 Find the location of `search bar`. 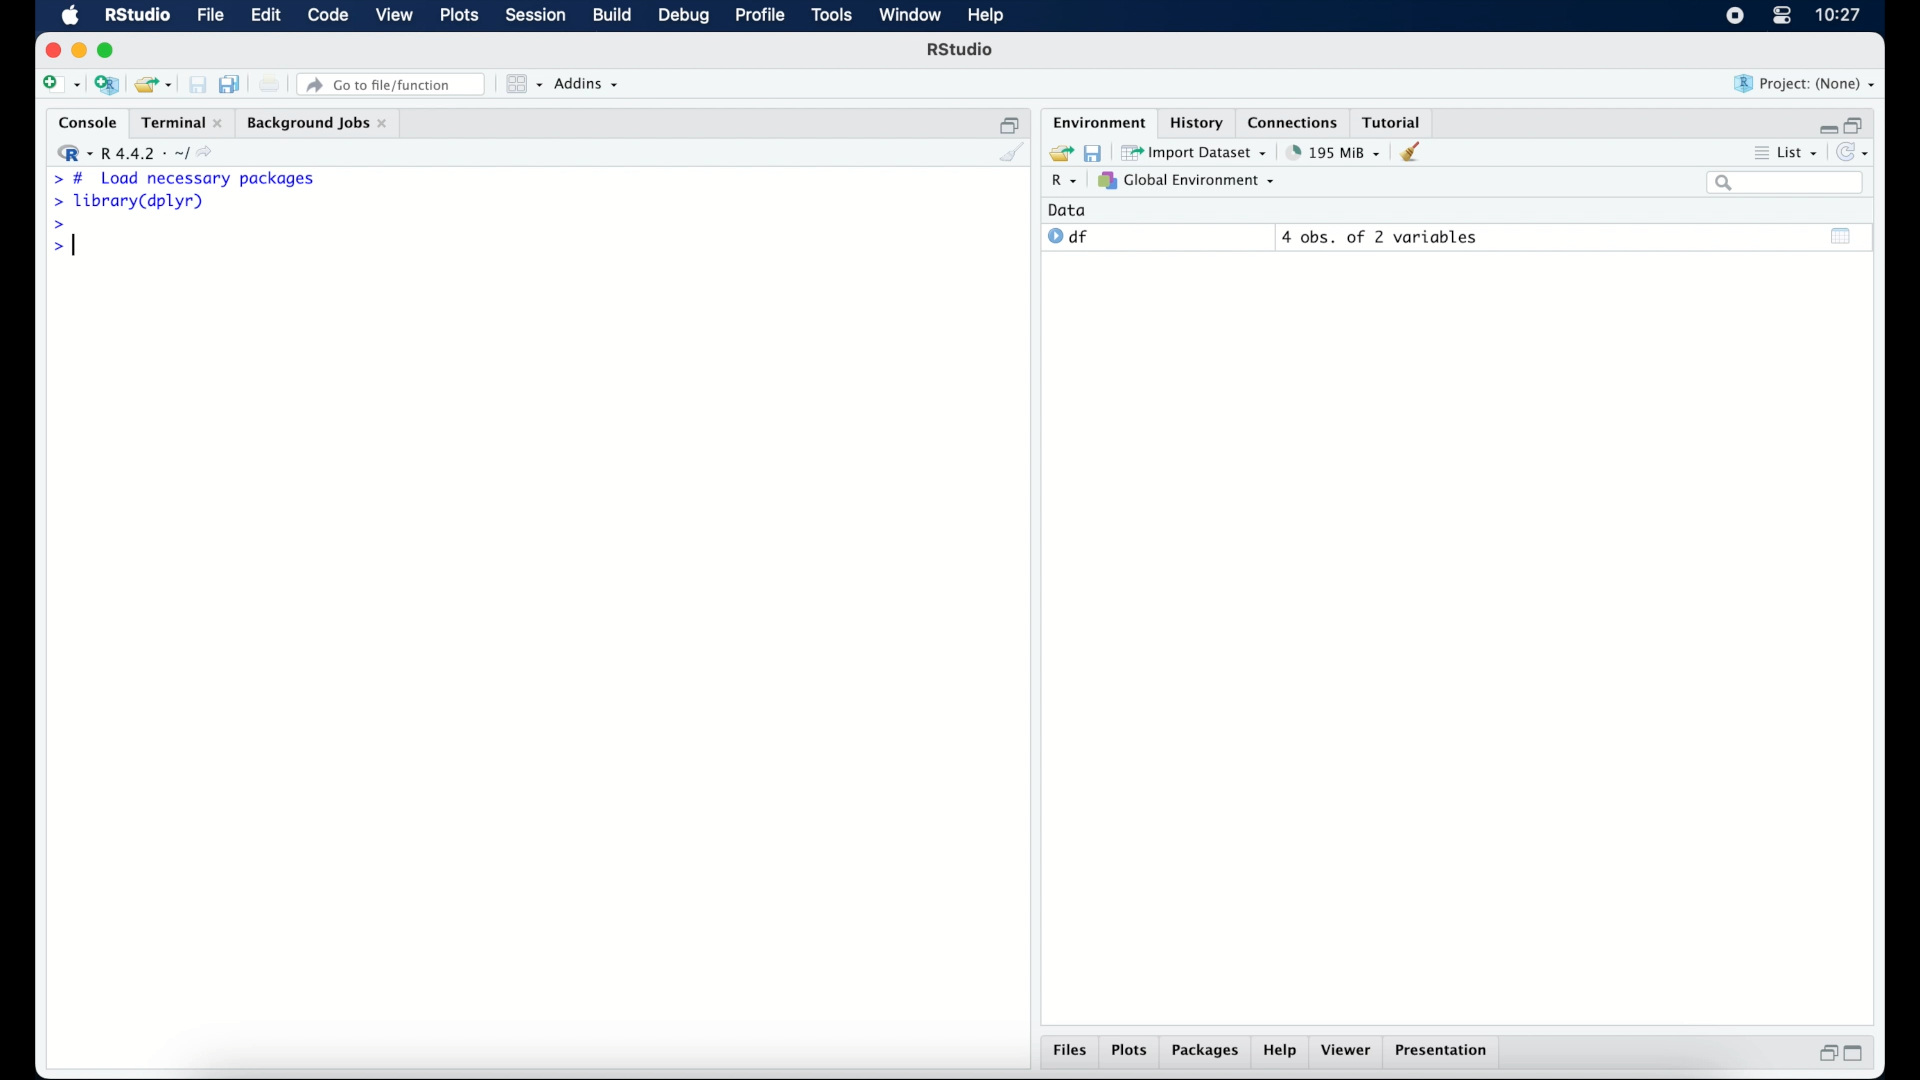

search bar is located at coordinates (1784, 184).